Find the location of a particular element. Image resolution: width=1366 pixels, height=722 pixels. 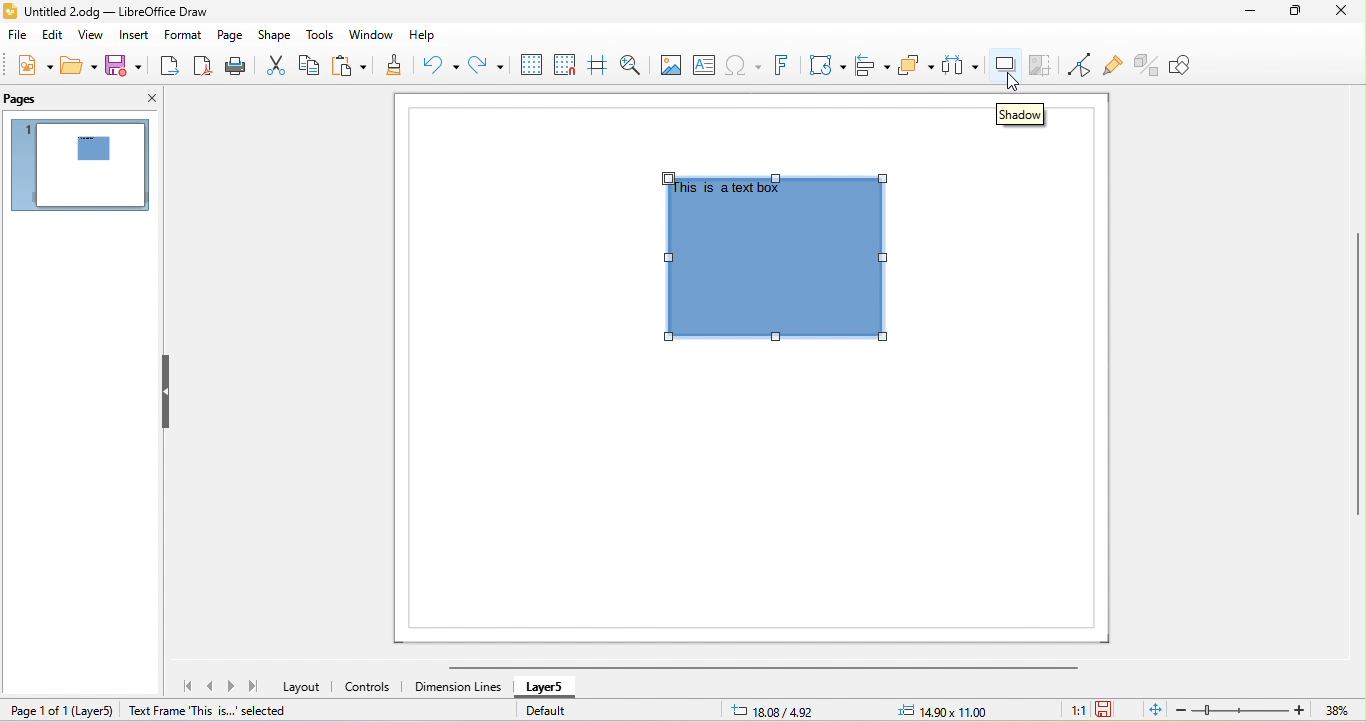

redo is located at coordinates (490, 68).